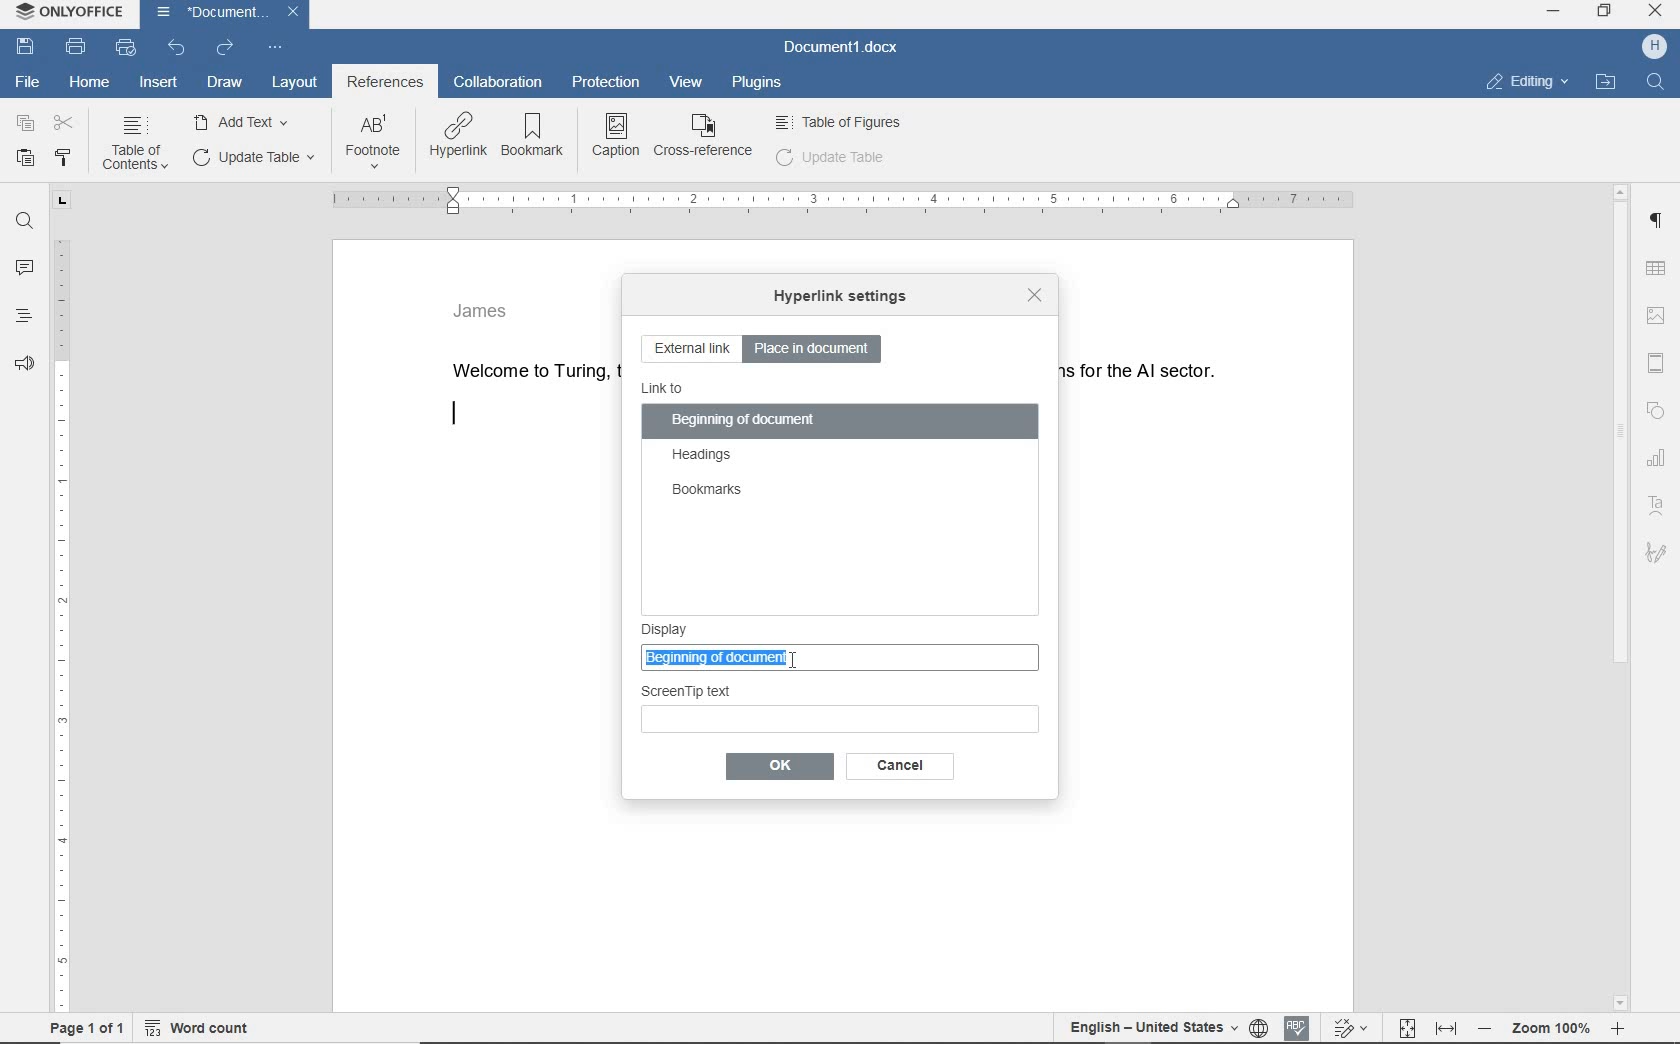 The image size is (1680, 1044). I want to click on bookmarks, so click(706, 491).